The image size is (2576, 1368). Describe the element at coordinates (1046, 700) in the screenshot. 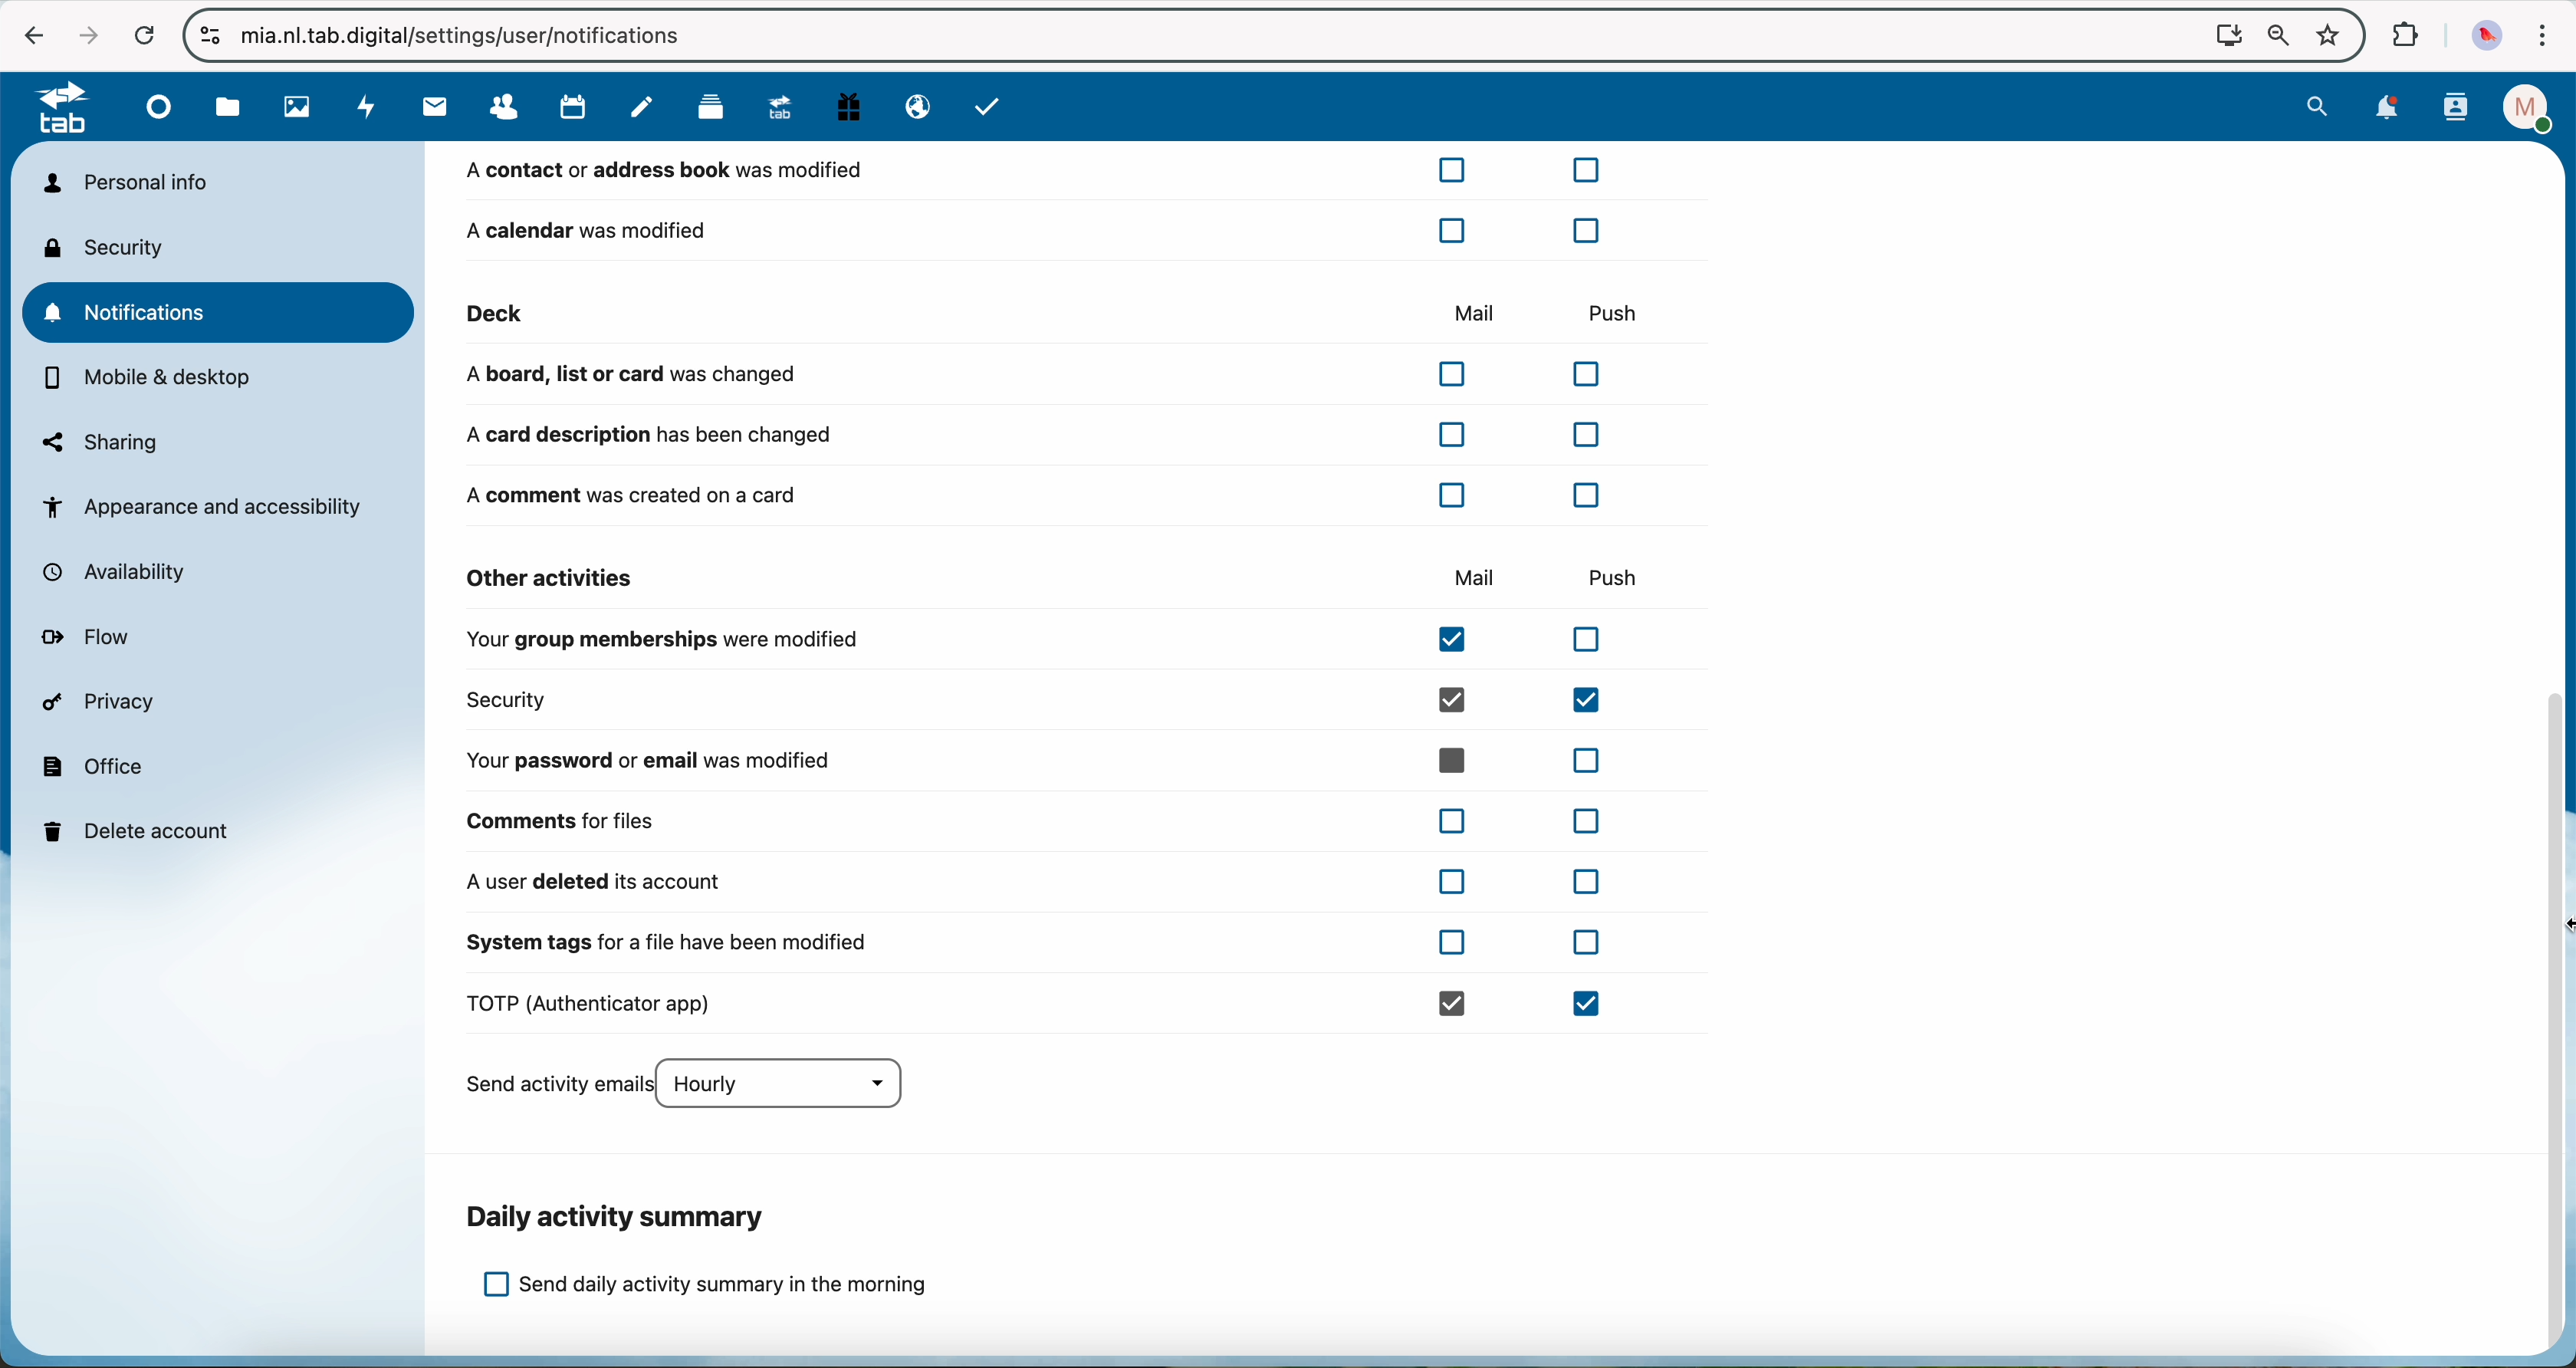

I see `security` at that location.